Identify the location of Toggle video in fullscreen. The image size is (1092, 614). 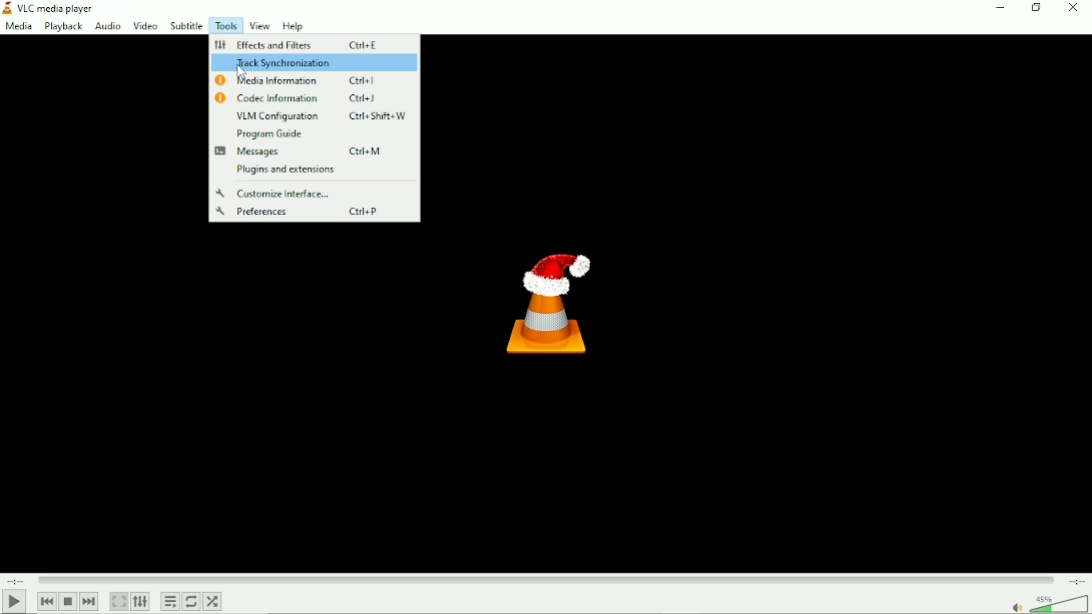
(119, 601).